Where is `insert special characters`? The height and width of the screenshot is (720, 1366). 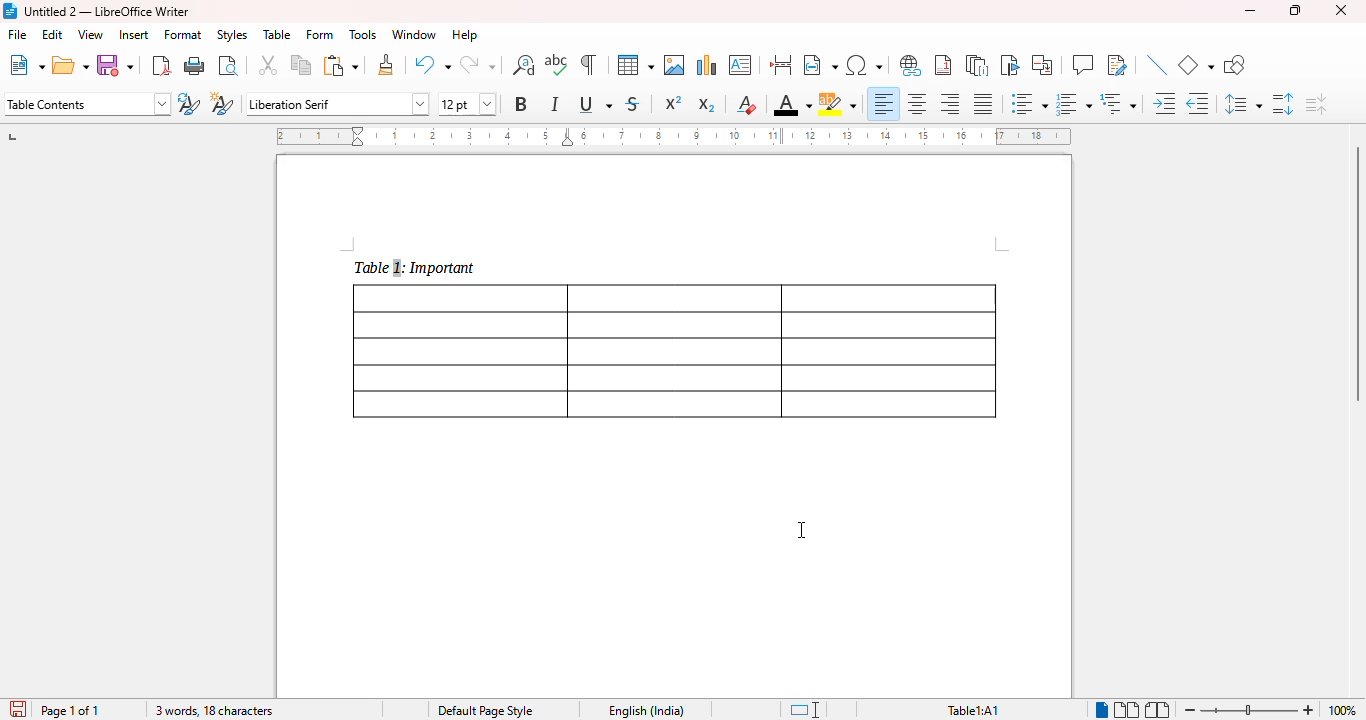 insert special characters is located at coordinates (865, 65).